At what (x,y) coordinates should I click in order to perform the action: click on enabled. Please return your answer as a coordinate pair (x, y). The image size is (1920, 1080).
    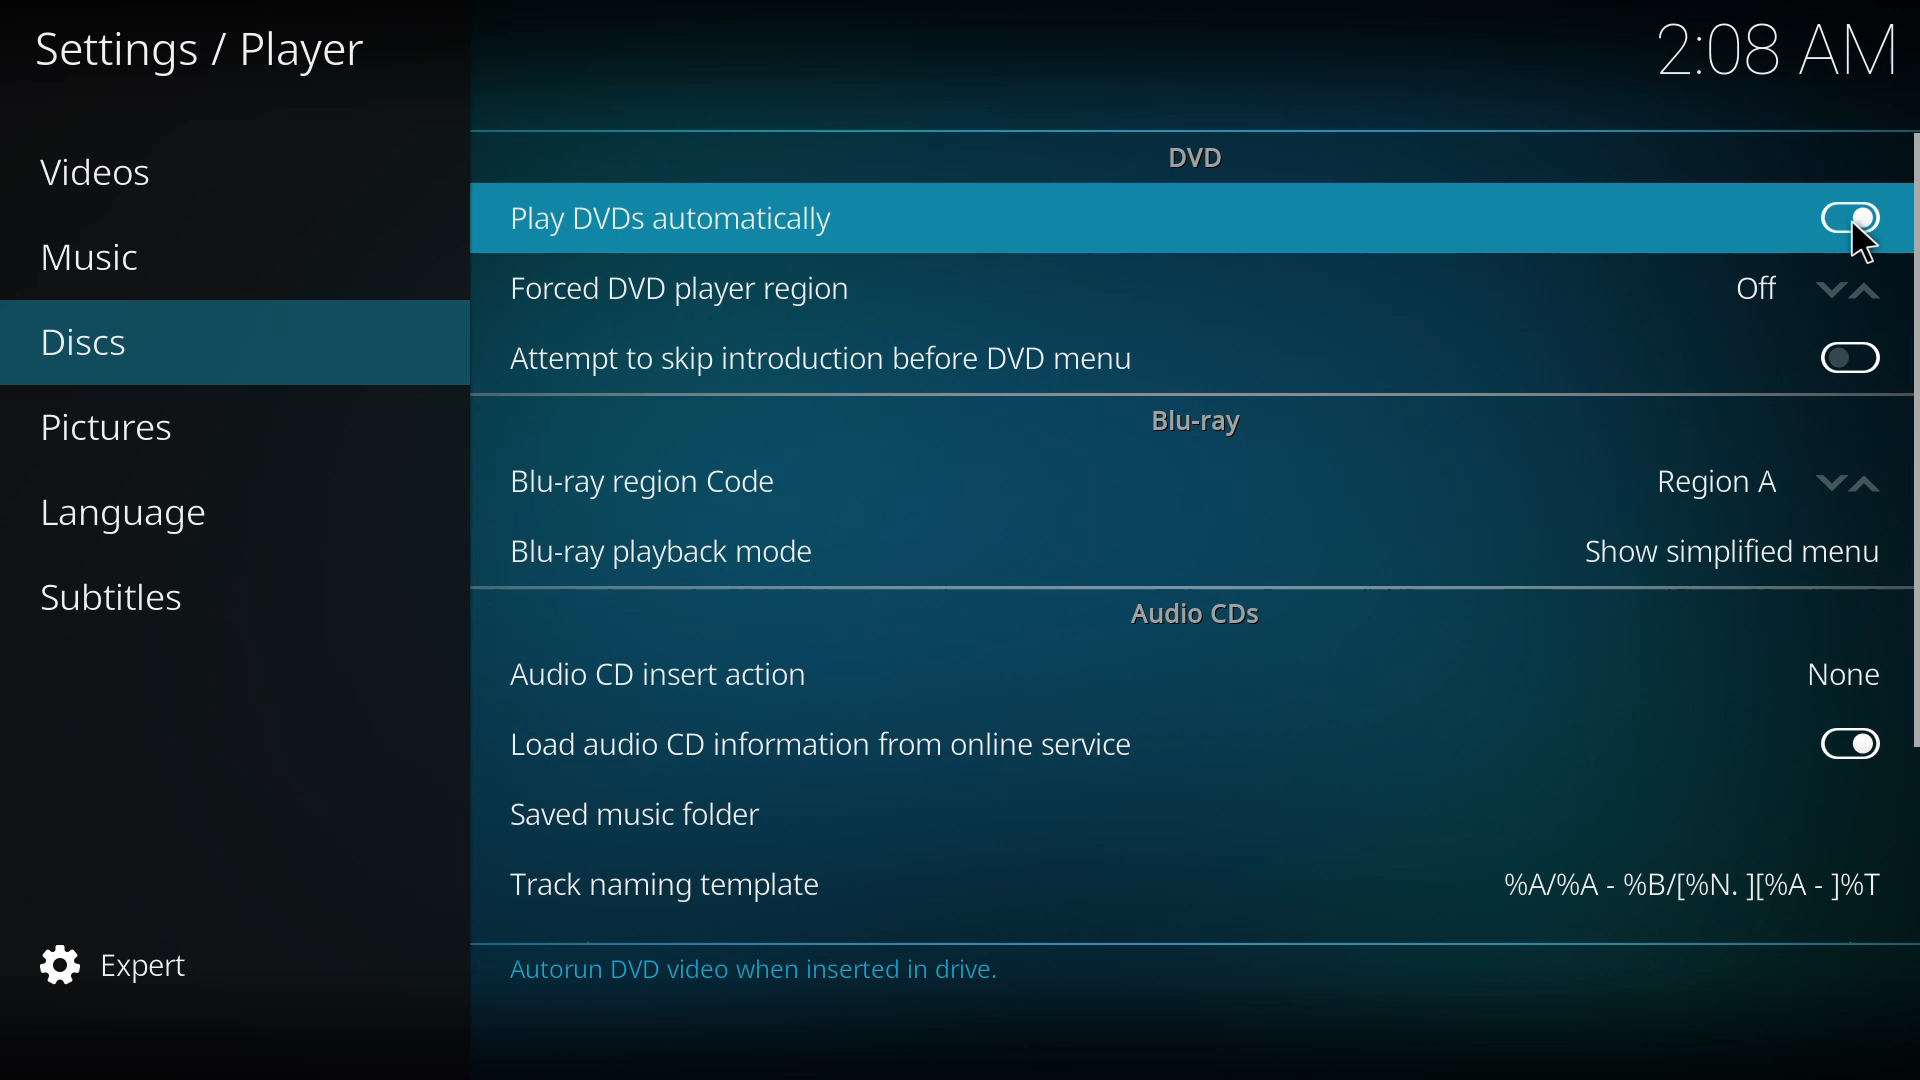
    Looking at the image, I should click on (1849, 214).